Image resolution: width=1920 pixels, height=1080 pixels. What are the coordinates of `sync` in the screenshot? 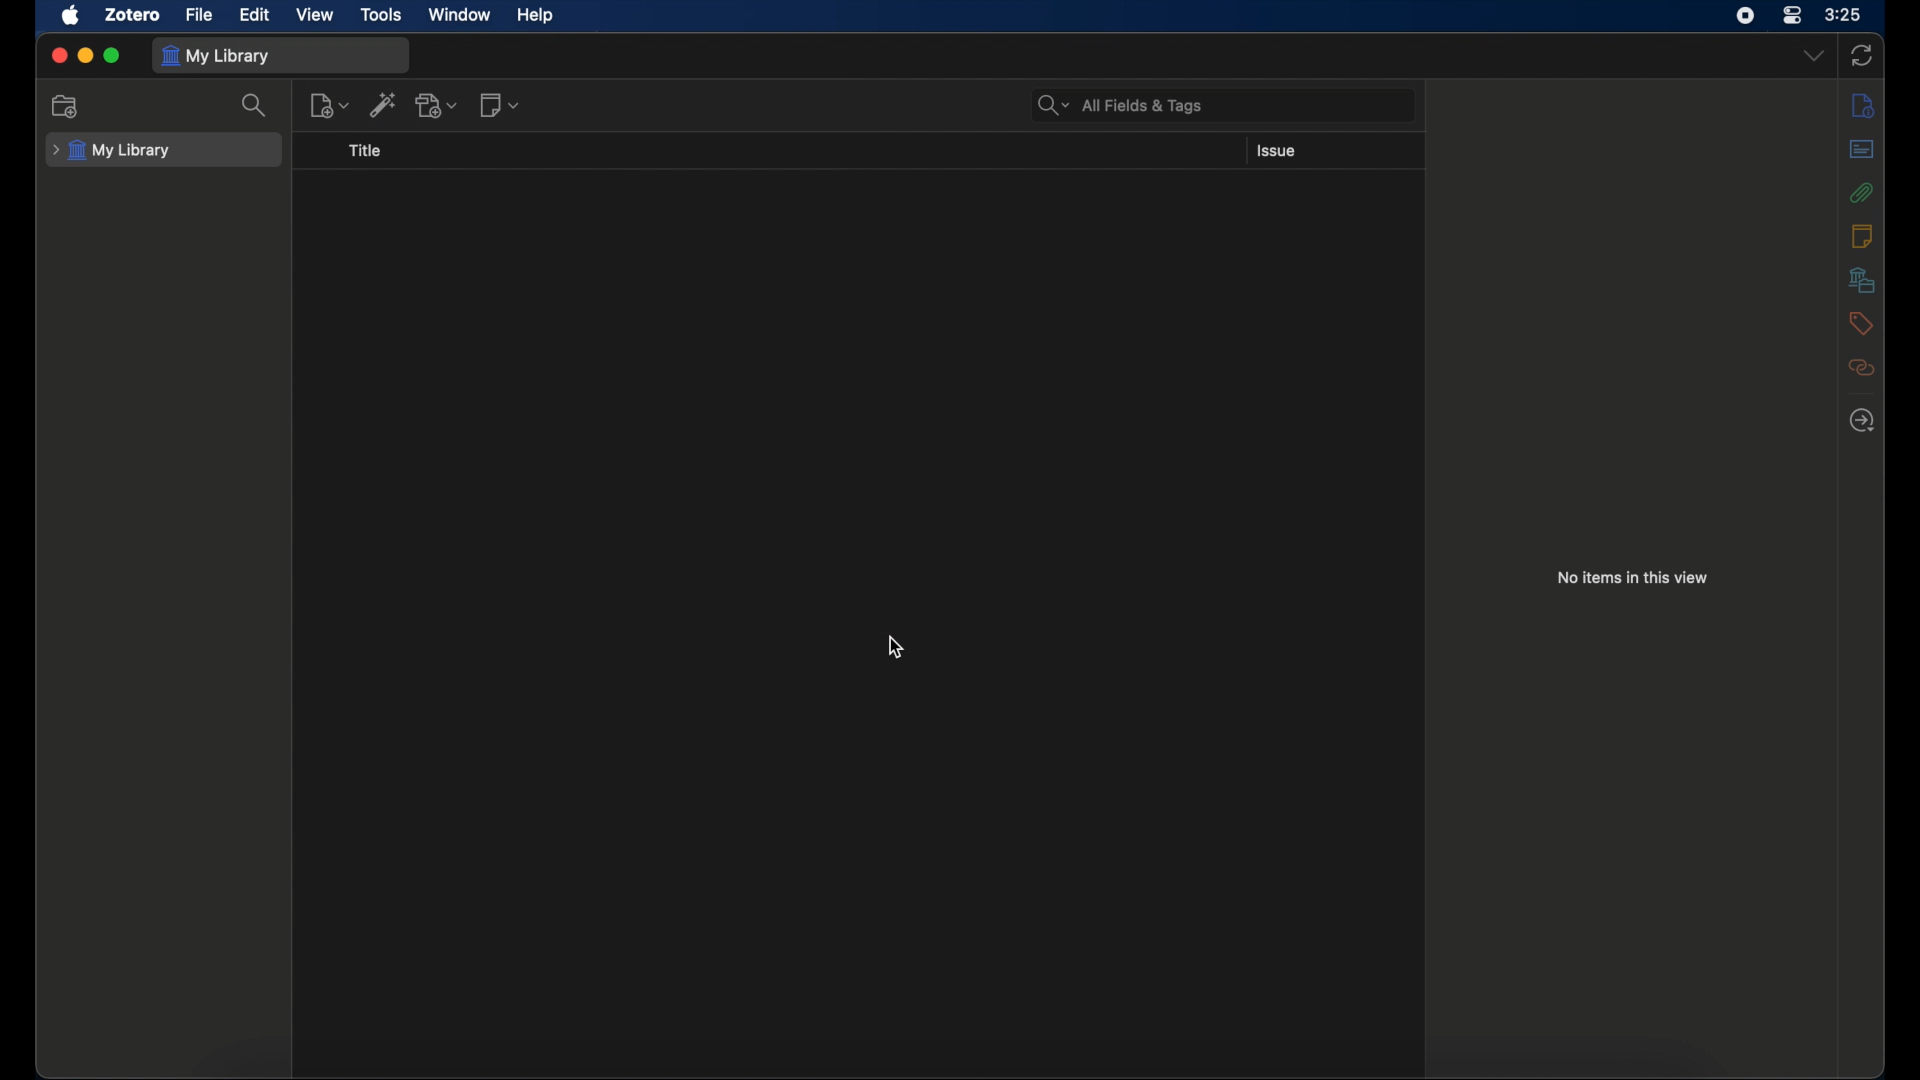 It's located at (1864, 56).